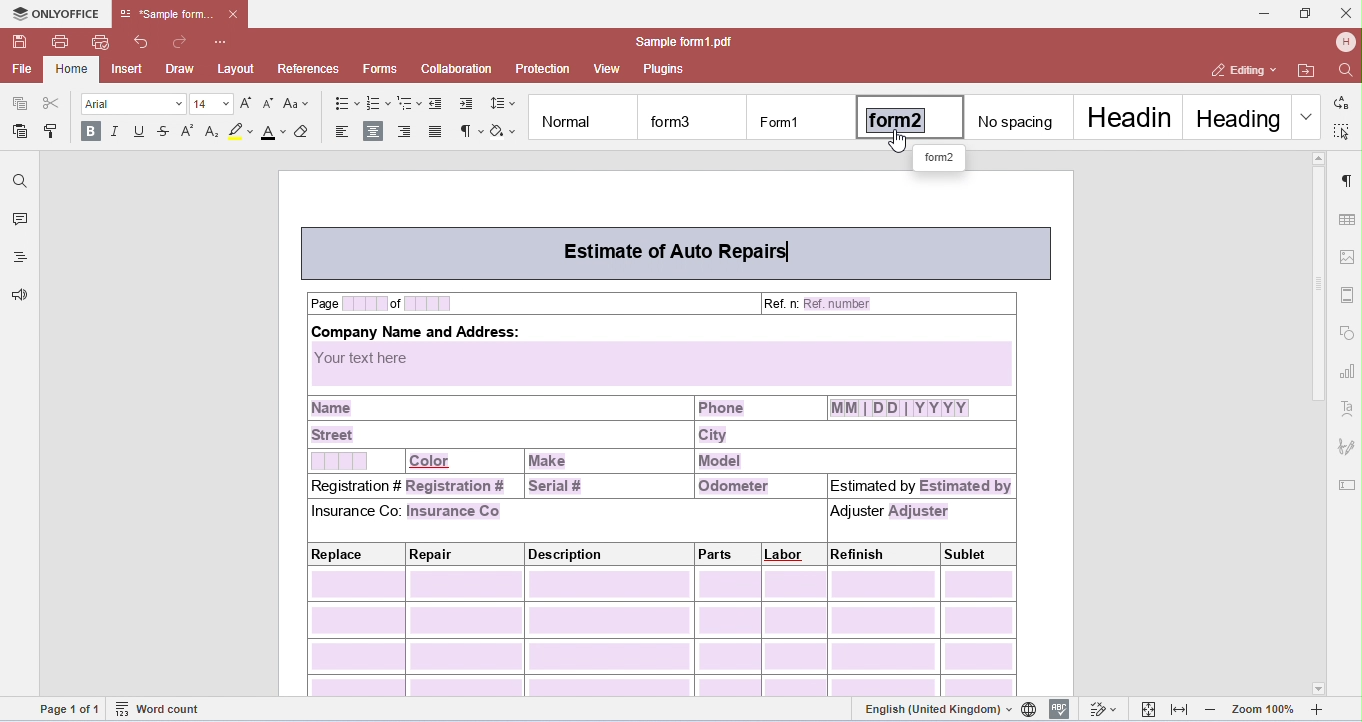 This screenshot has width=1362, height=722. I want to click on paragraph settings, so click(1347, 180).